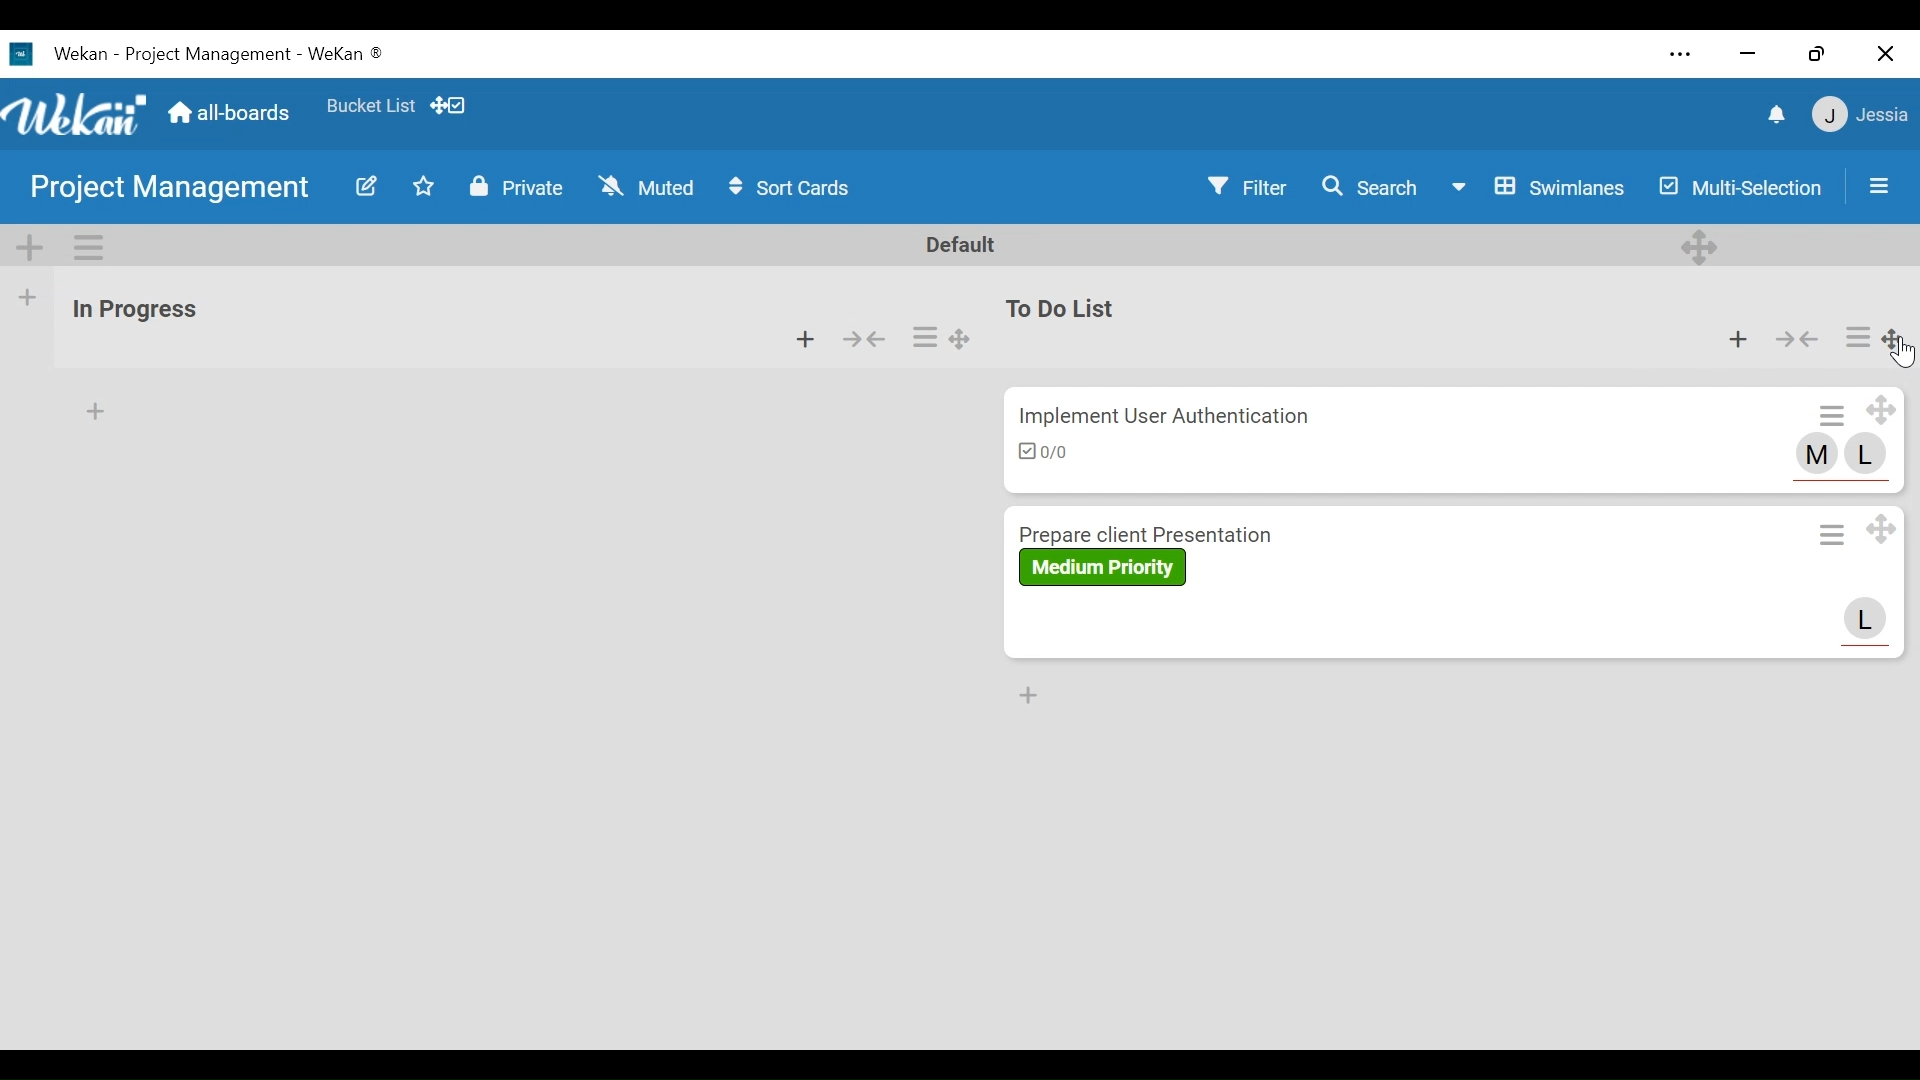 Image resolution: width=1920 pixels, height=1080 pixels. I want to click on Sort Cards, so click(789, 188).